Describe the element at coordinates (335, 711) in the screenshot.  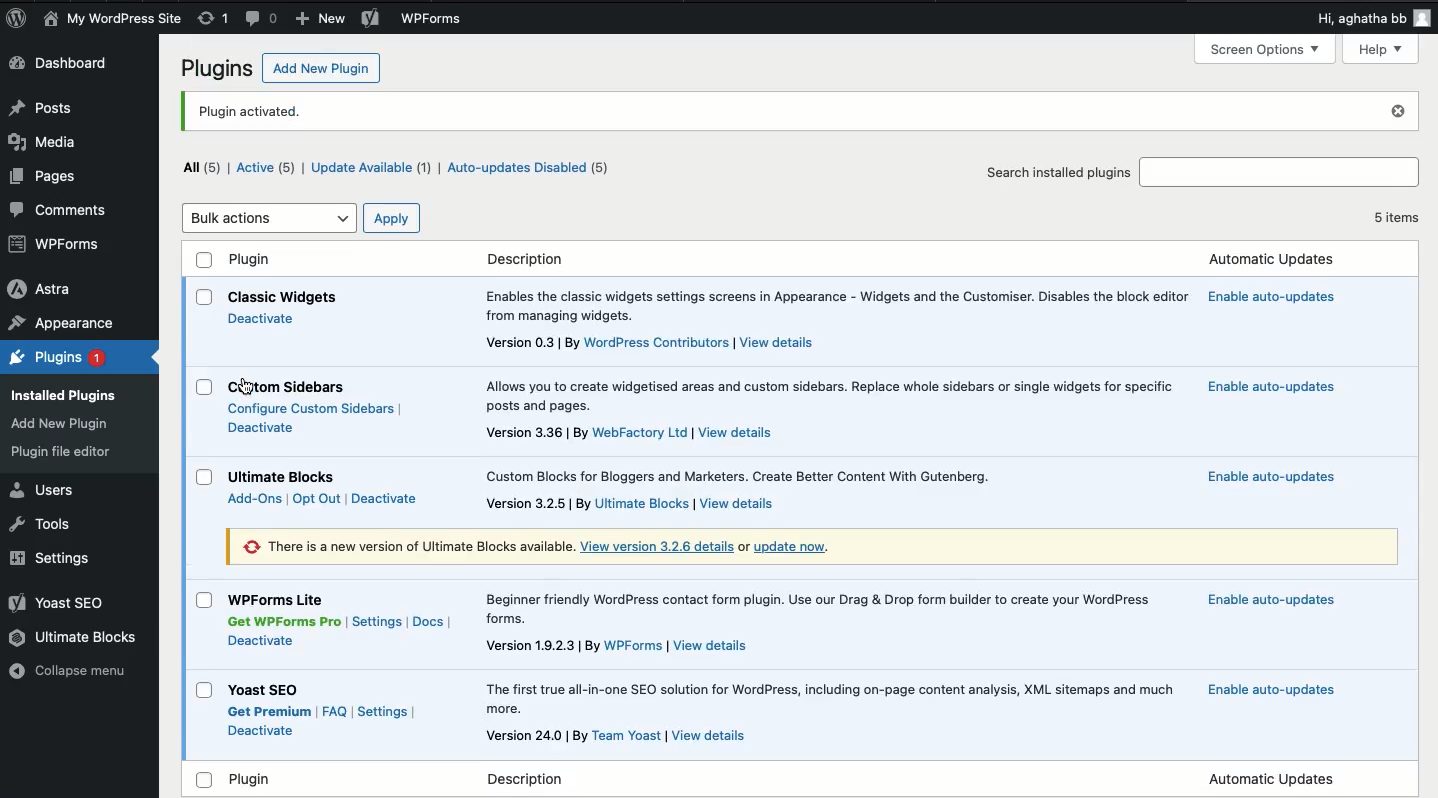
I see `FAQ` at that location.